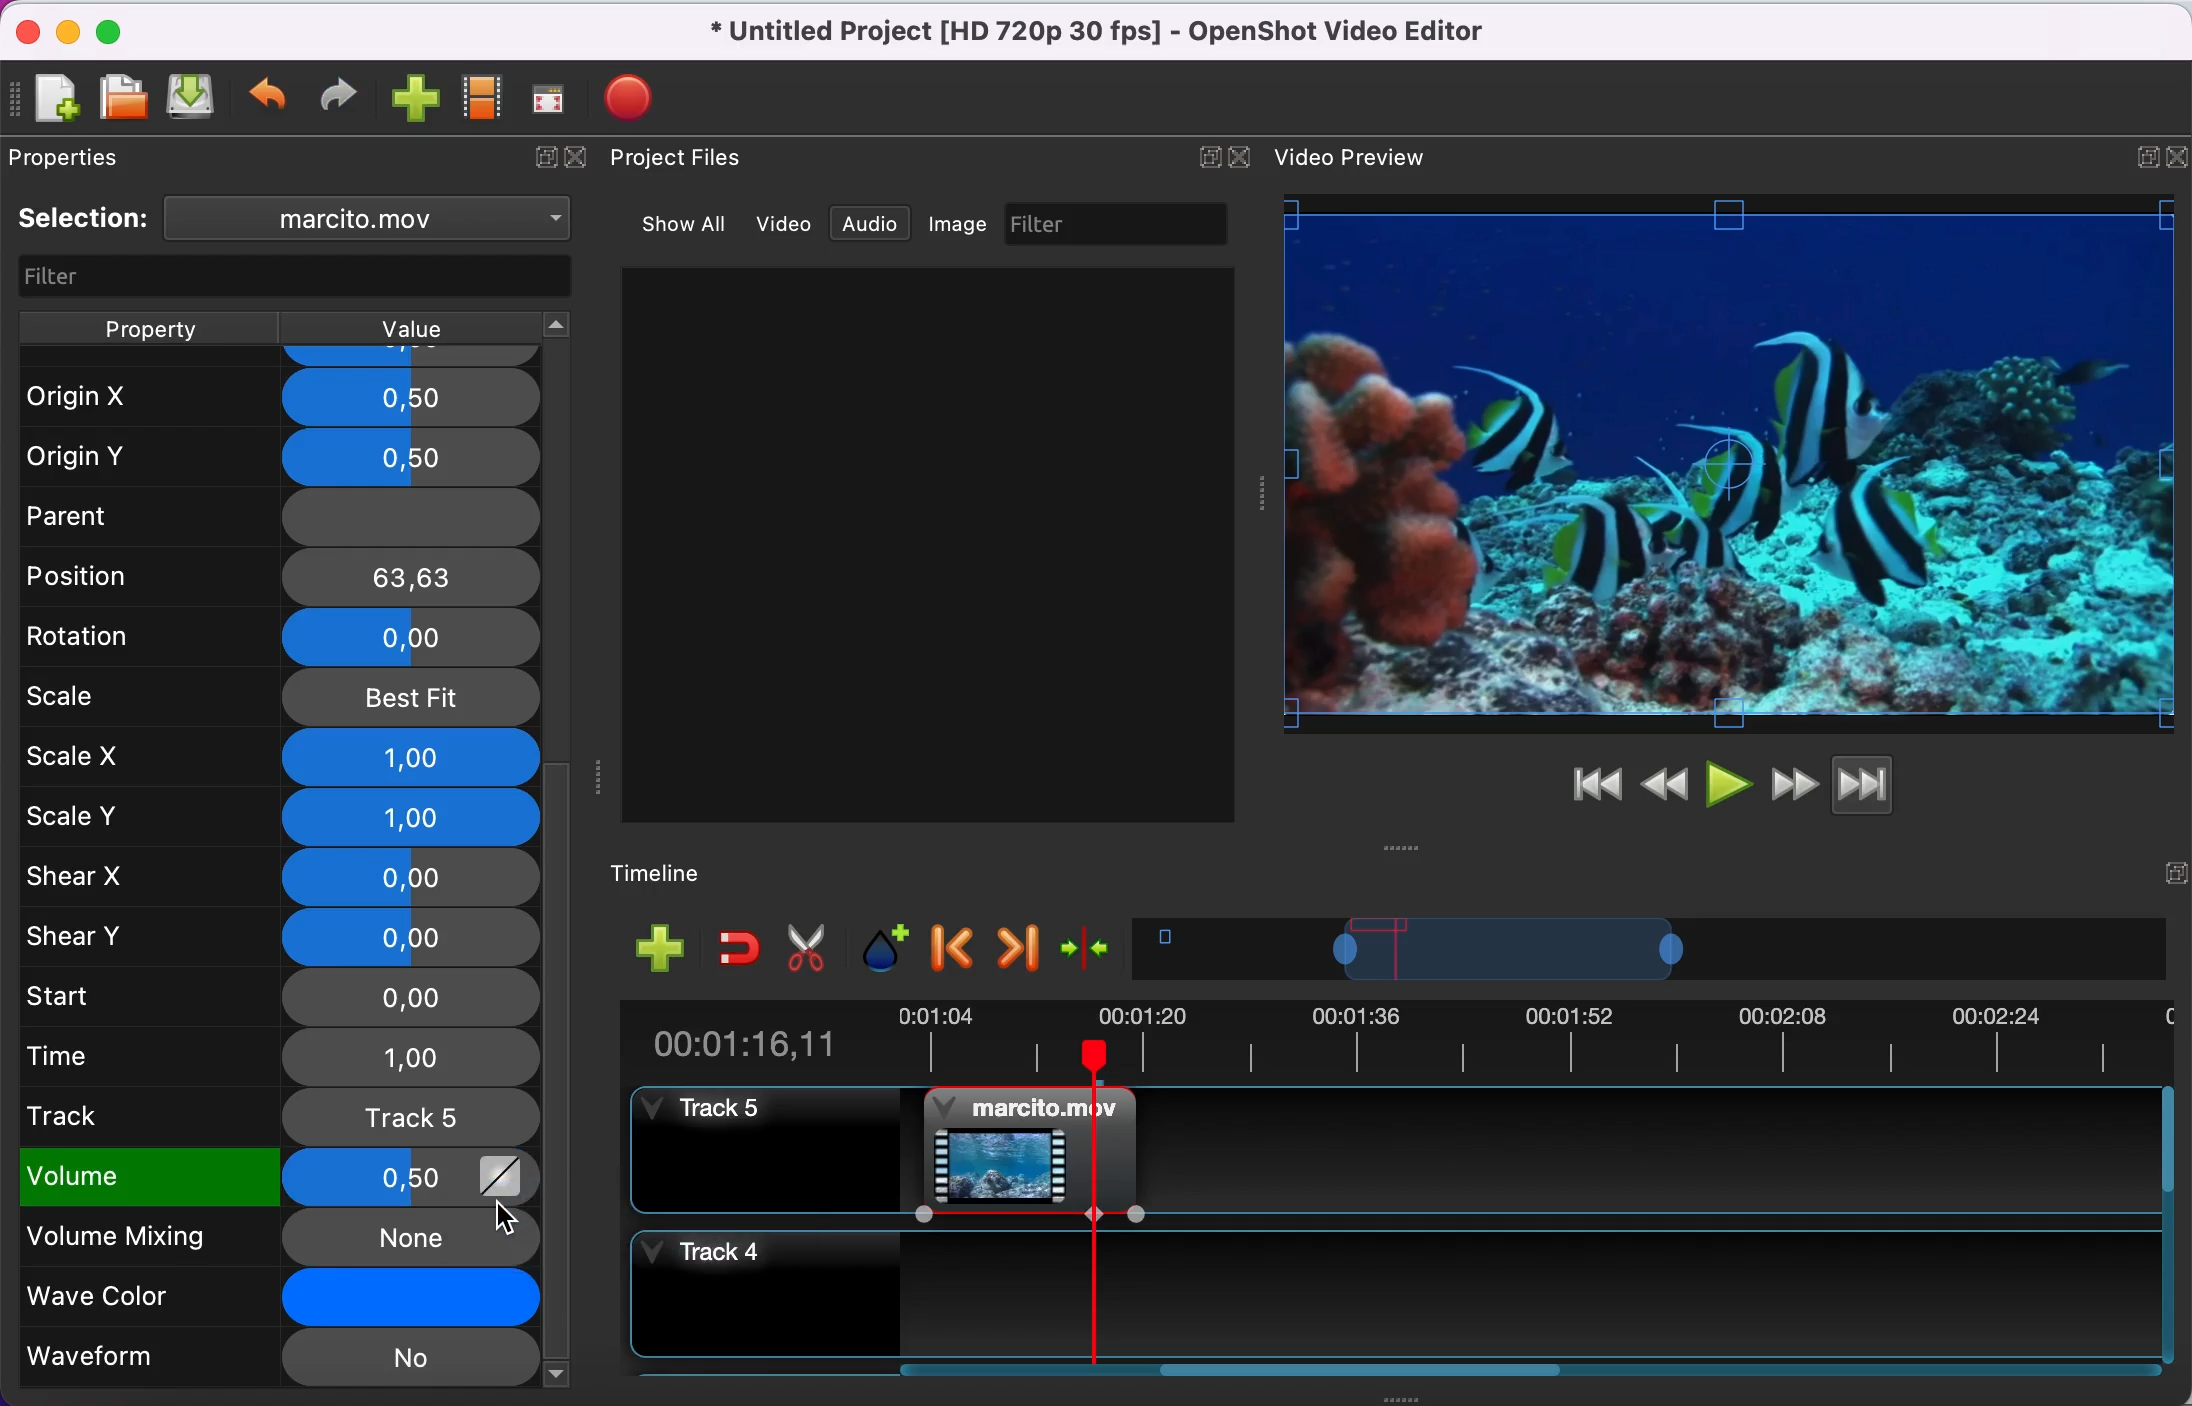 The height and width of the screenshot is (1406, 2192). I want to click on expand/hide, so click(2173, 867).